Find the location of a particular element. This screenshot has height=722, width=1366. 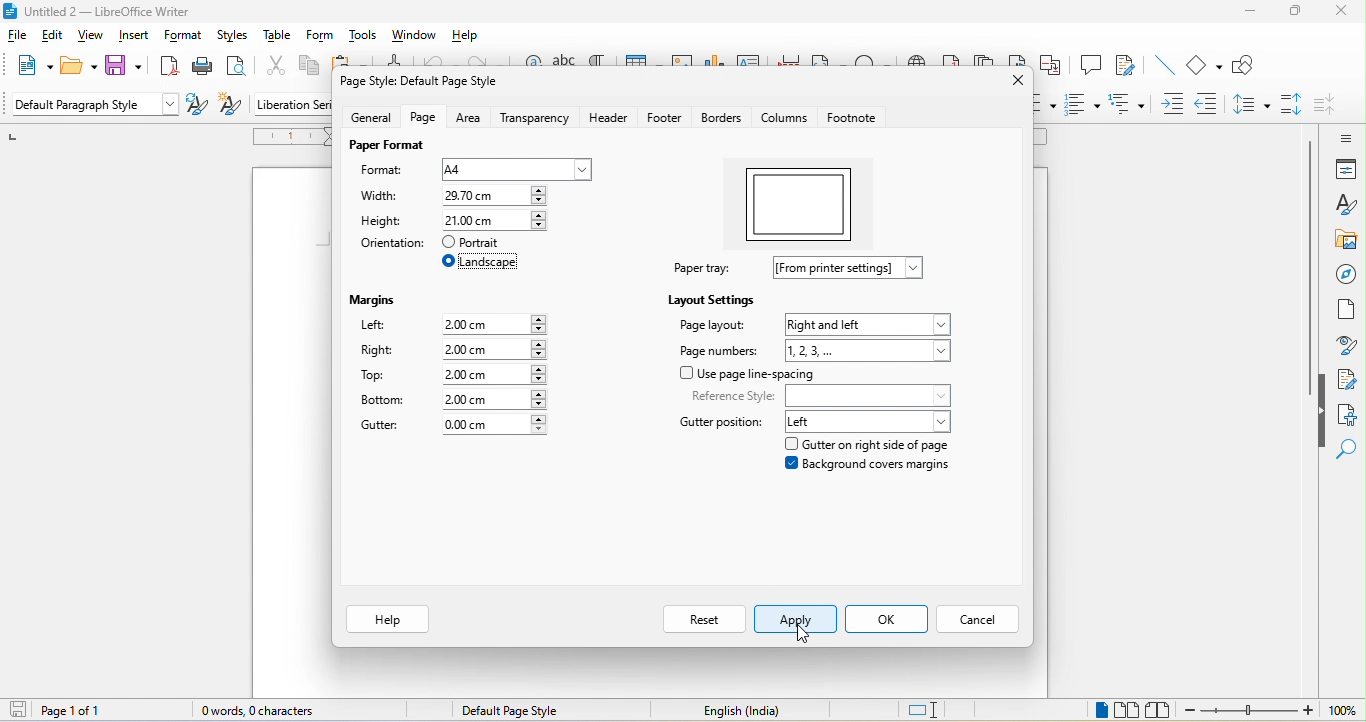

paper format is located at coordinates (387, 147).